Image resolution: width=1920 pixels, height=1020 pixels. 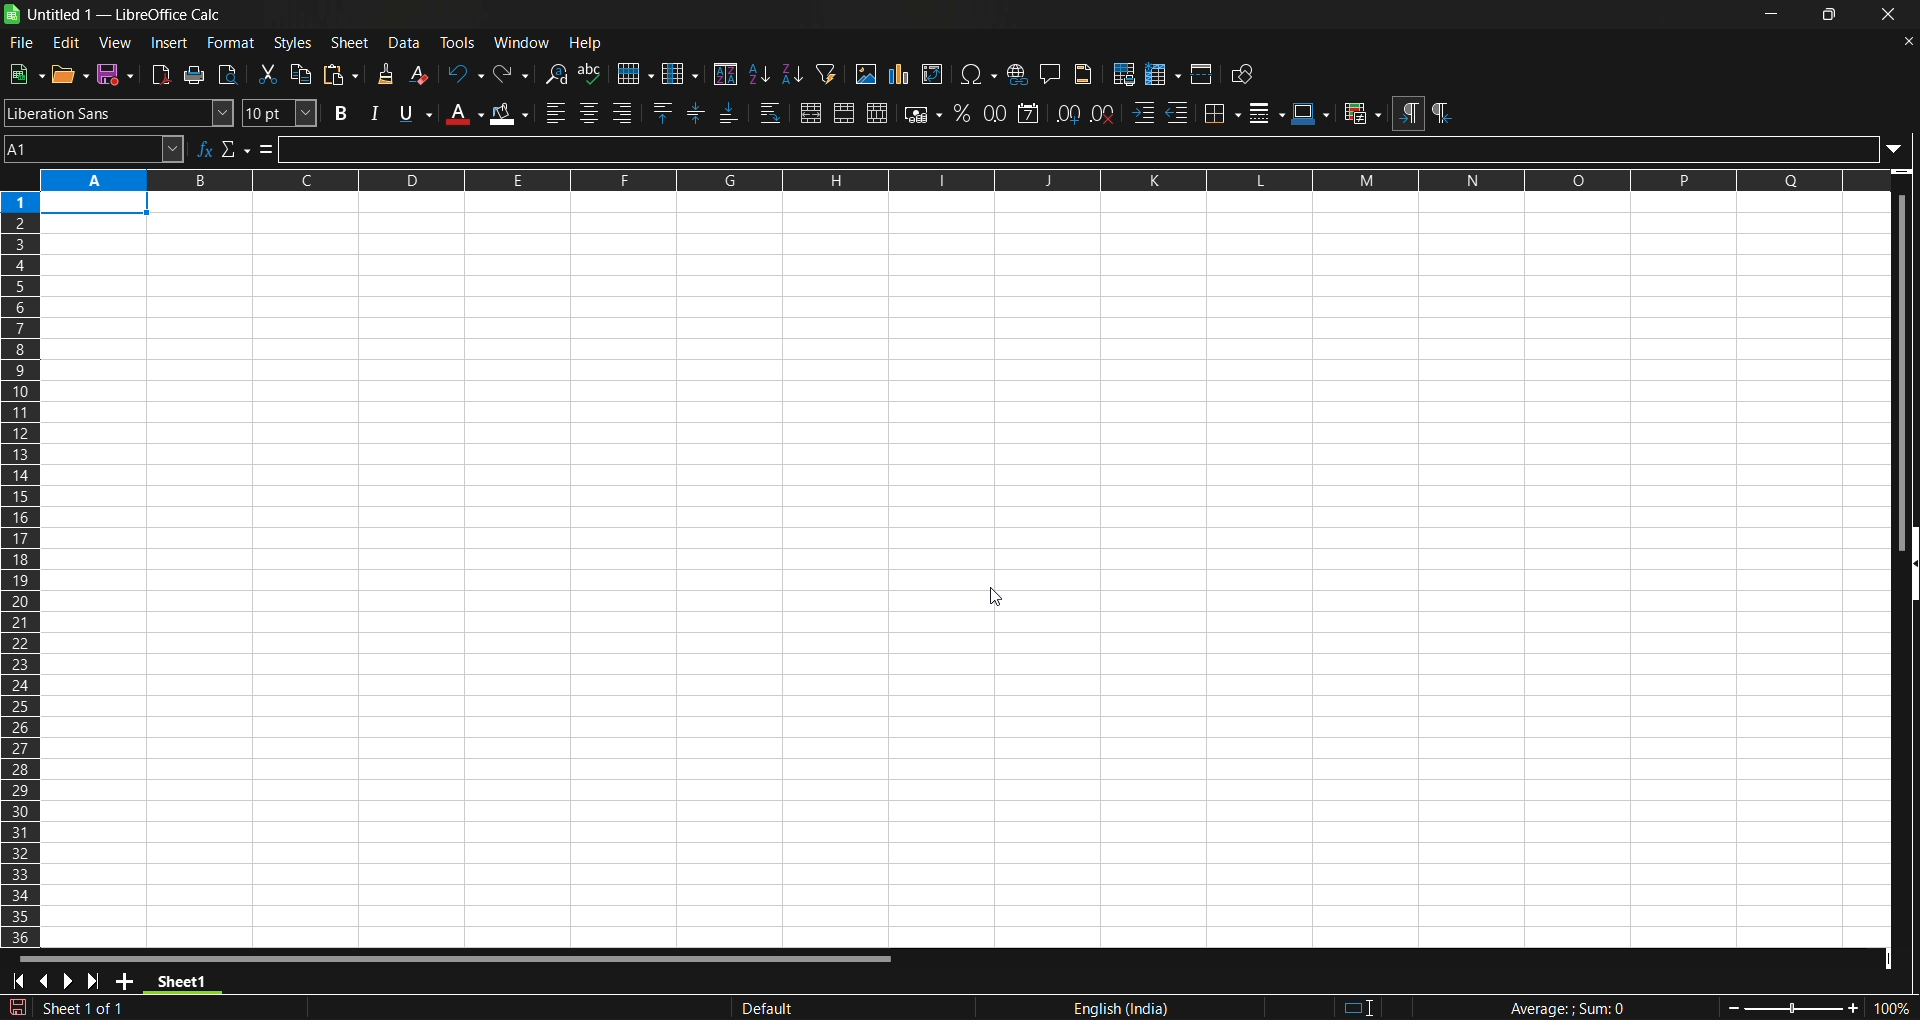 What do you see at coordinates (758, 73) in the screenshot?
I see `sort ascending` at bounding box center [758, 73].